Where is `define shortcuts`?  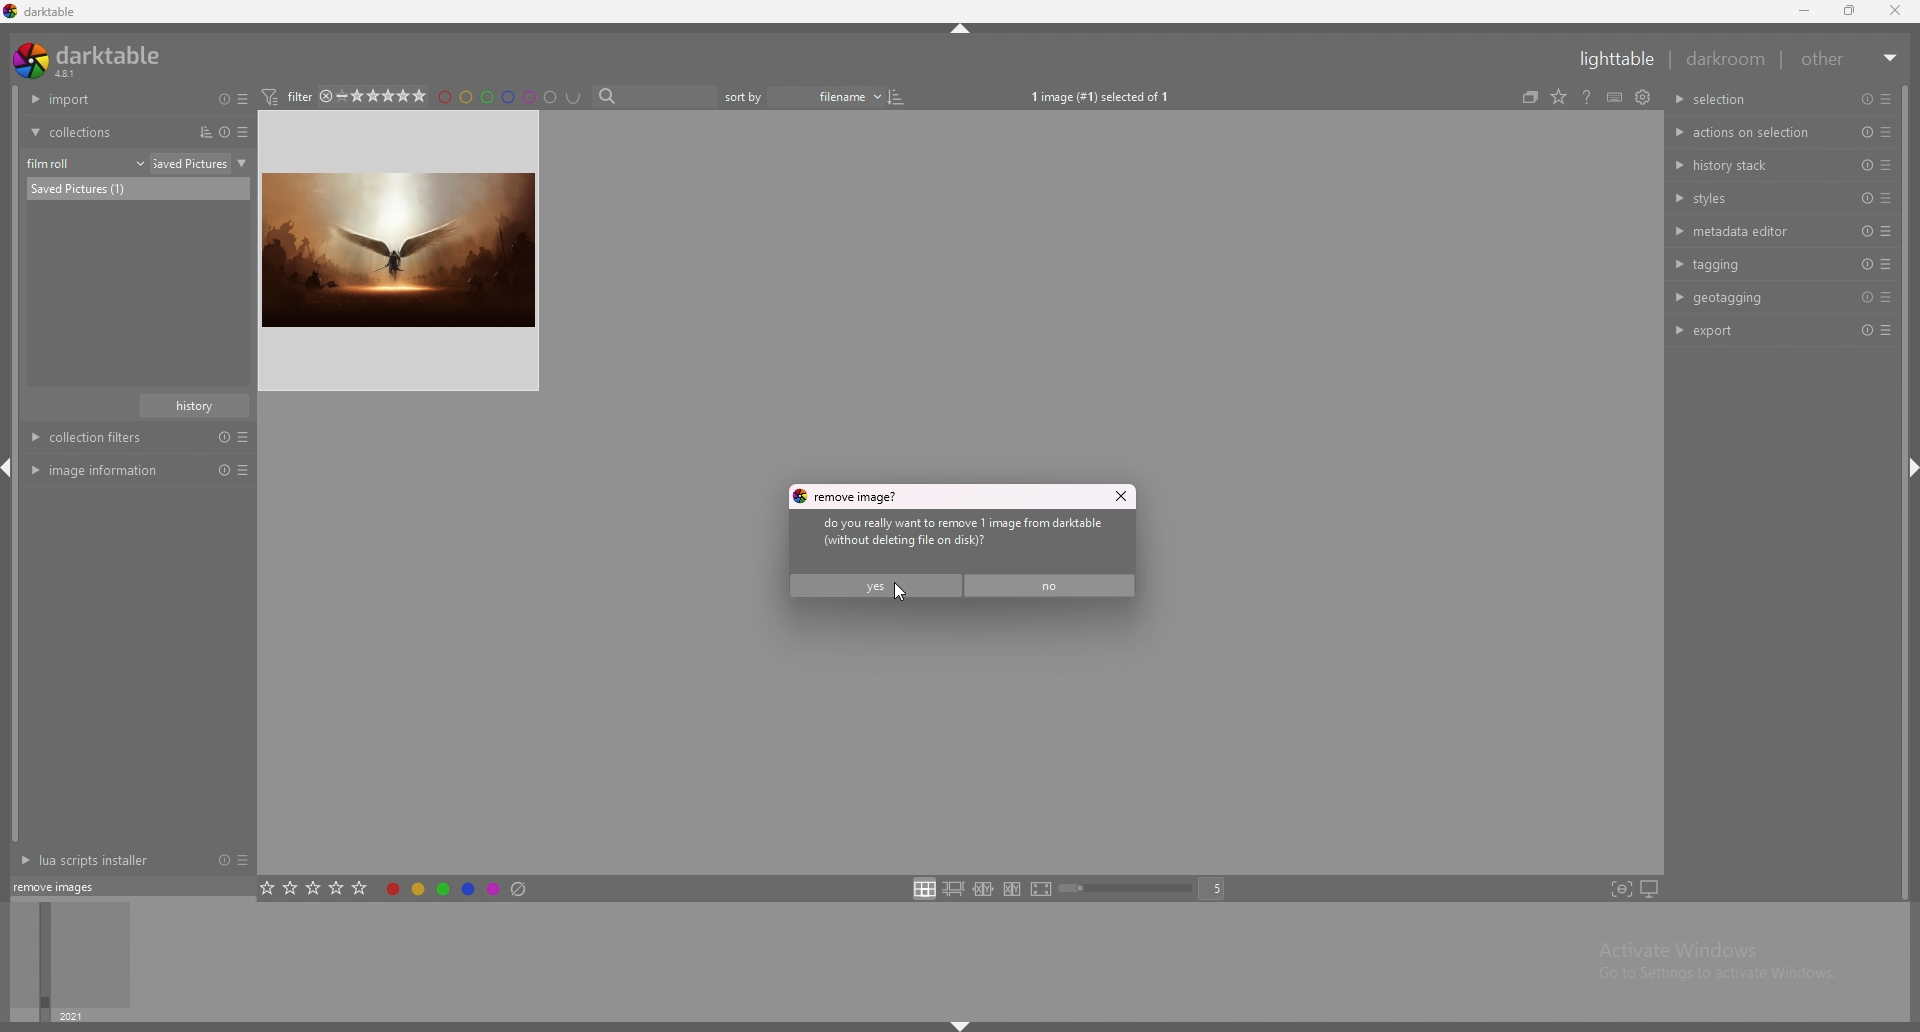 define shortcuts is located at coordinates (1638, 96).